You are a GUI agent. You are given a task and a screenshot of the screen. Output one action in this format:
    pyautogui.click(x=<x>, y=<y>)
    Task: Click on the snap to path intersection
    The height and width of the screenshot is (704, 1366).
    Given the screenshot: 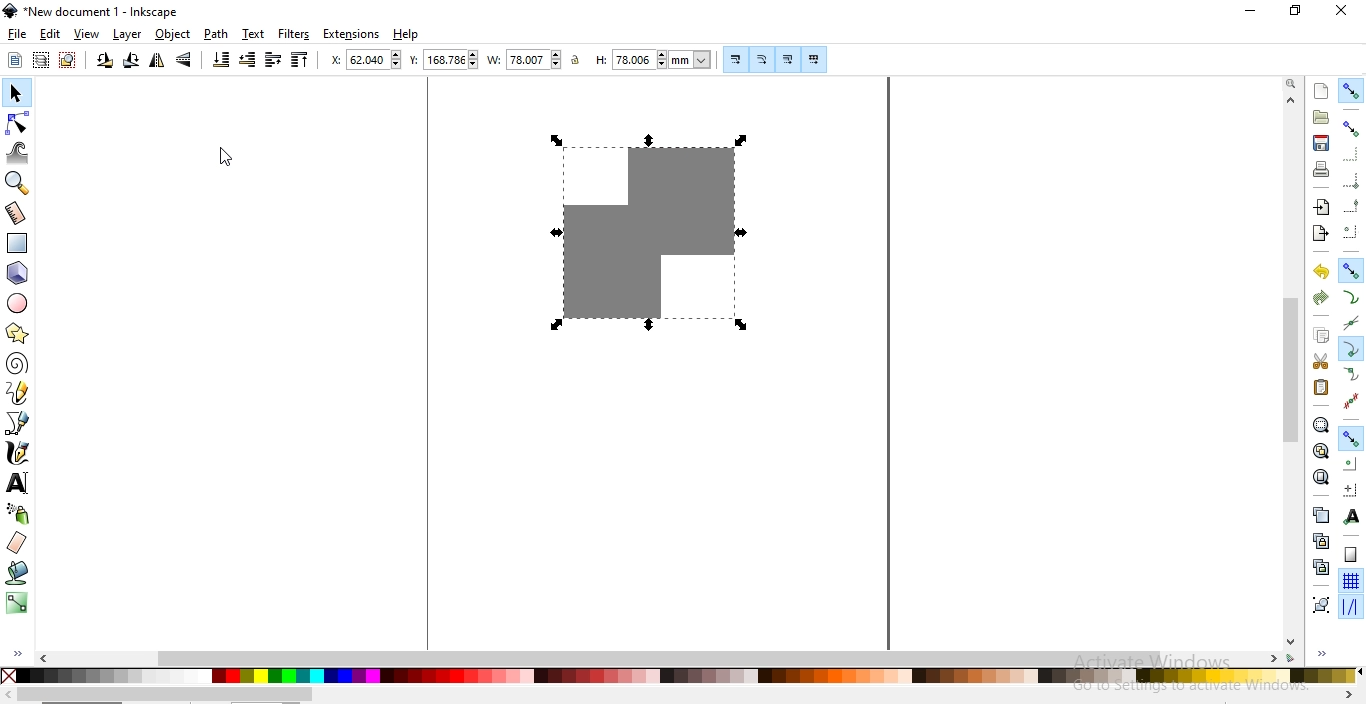 What is the action you would take?
    pyautogui.click(x=1349, y=324)
    